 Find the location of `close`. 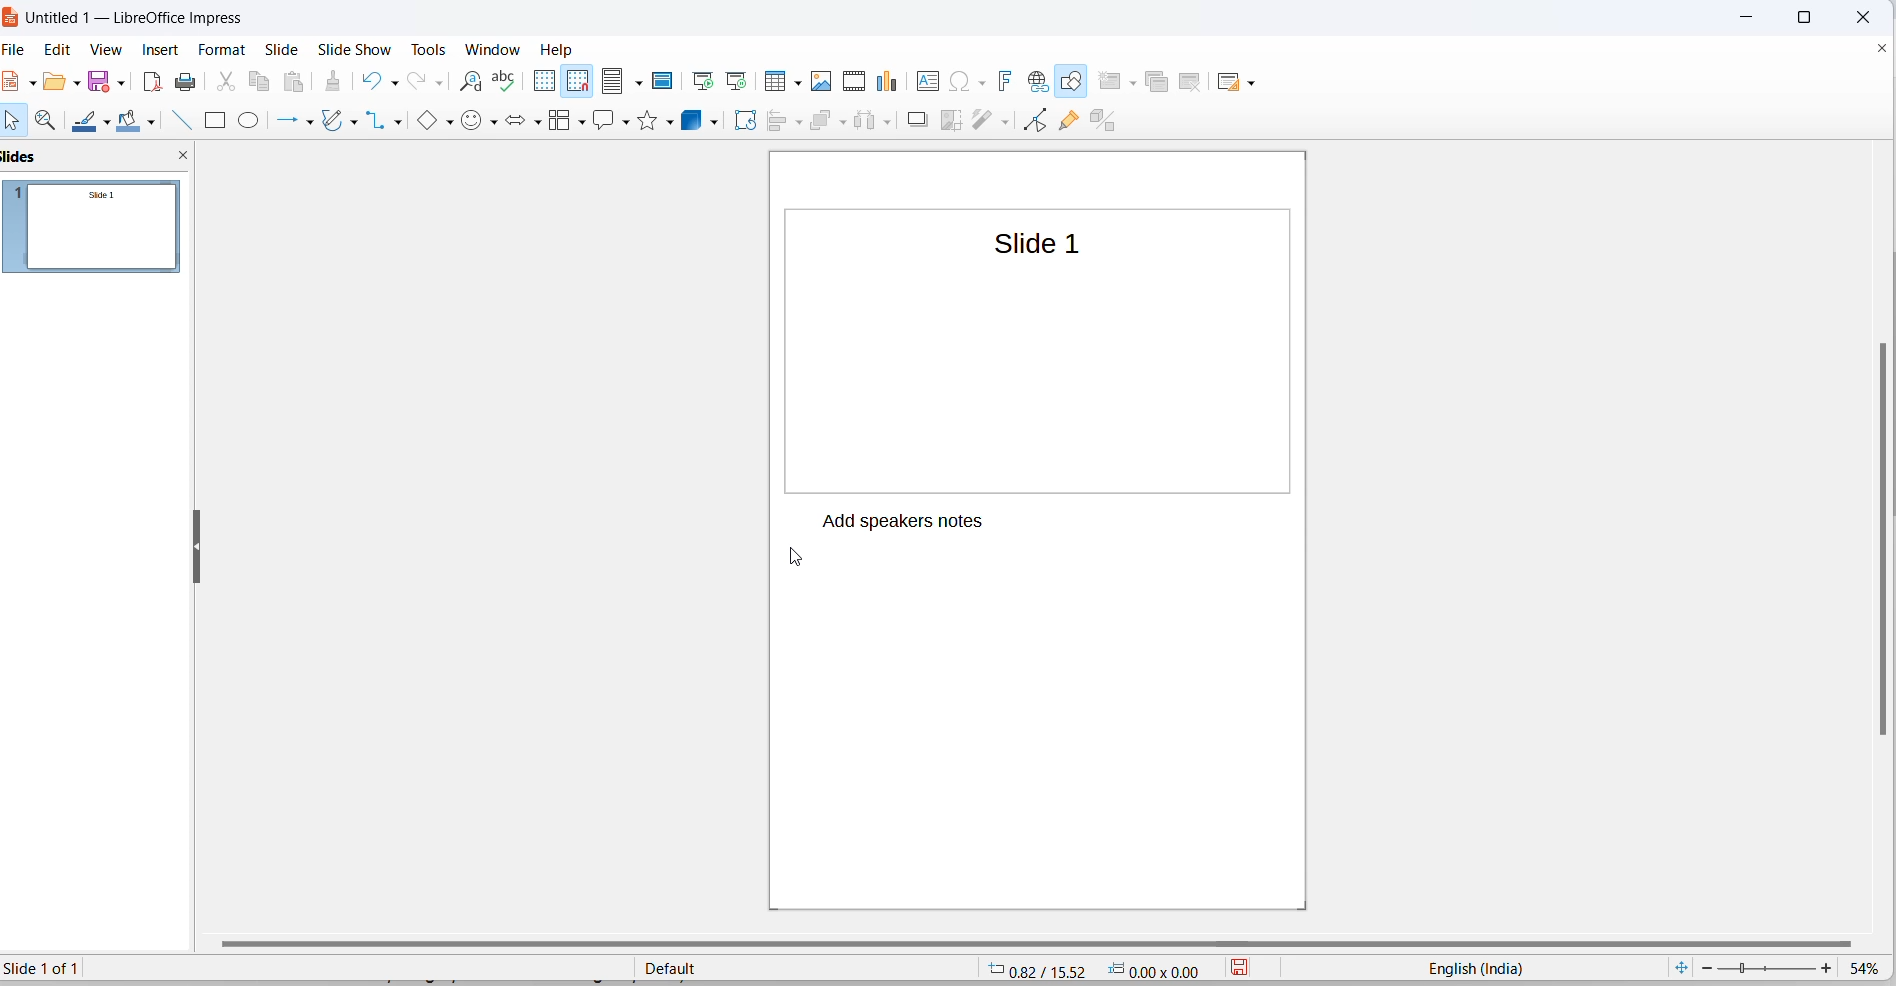

close is located at coordinates (1744, 17).